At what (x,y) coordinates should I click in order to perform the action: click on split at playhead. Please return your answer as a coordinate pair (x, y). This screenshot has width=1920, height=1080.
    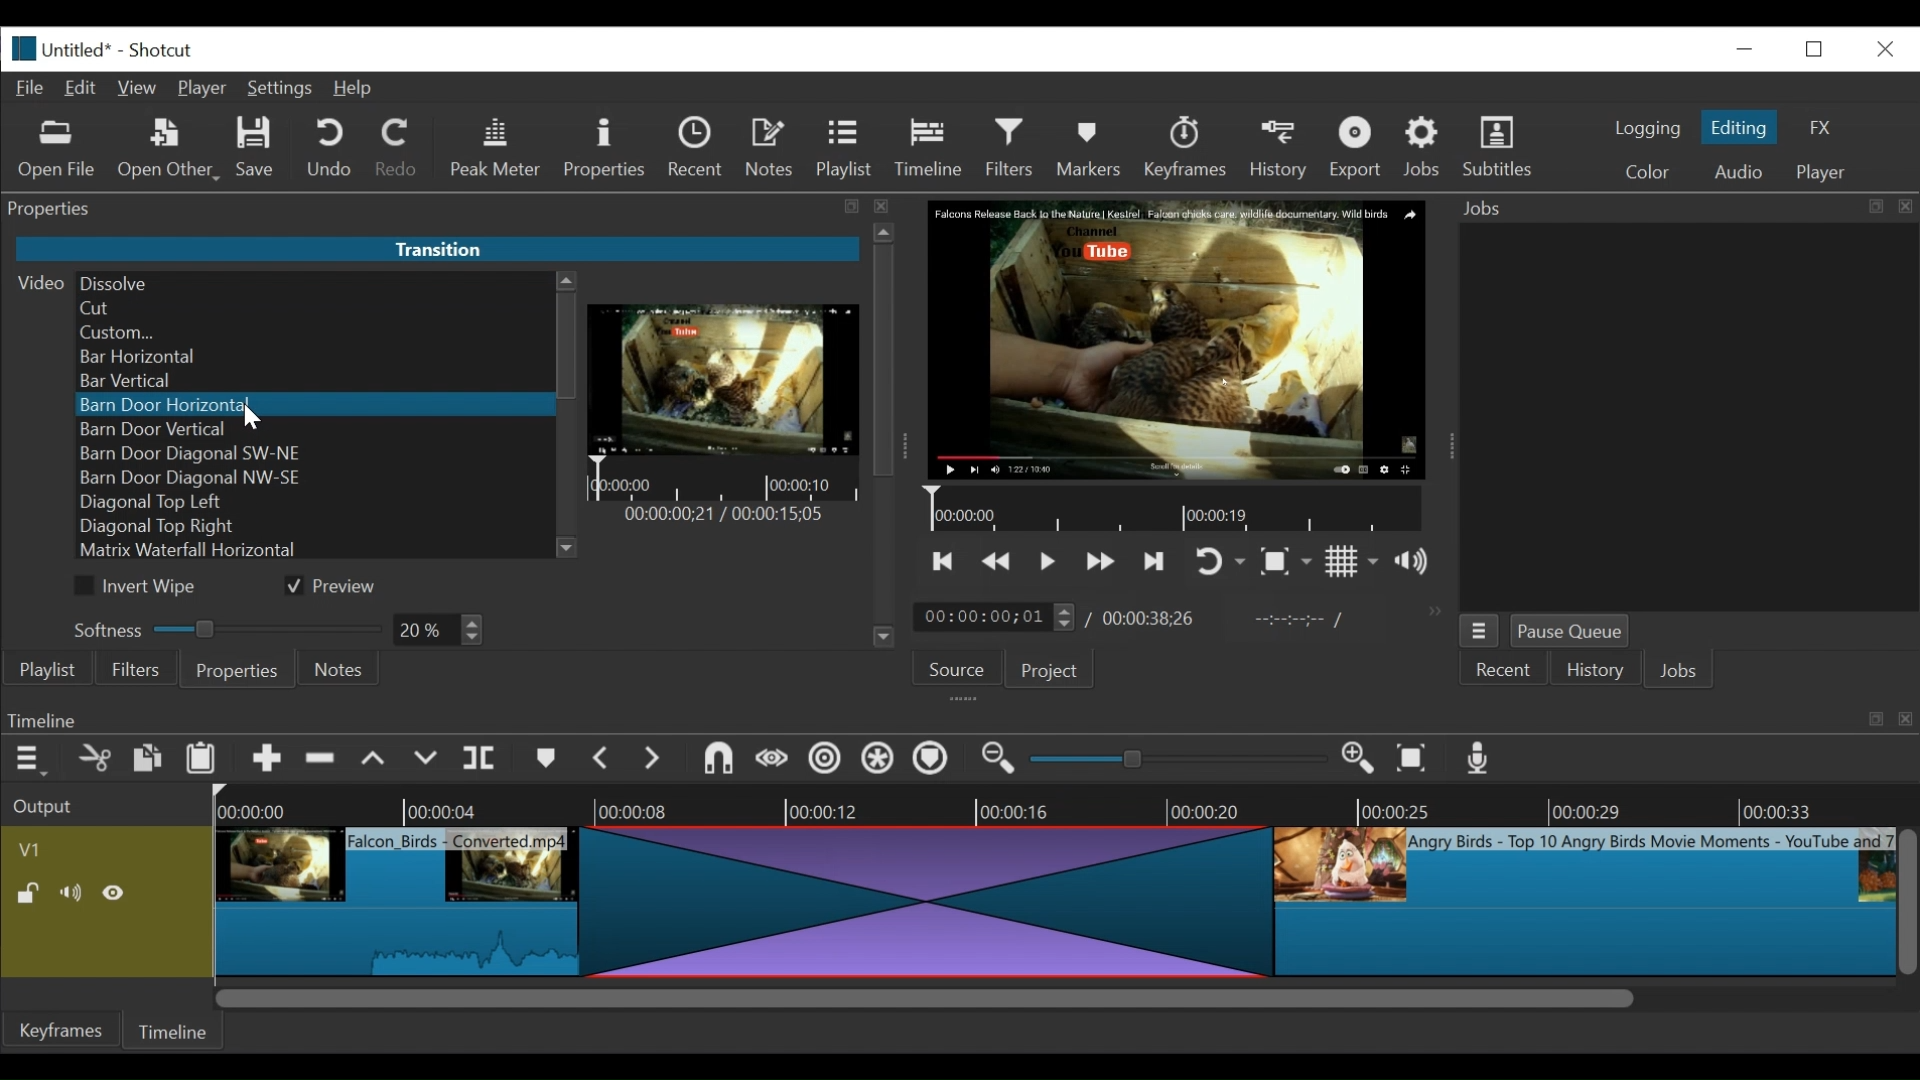
    Looking at the image, I should click on (482, 760).